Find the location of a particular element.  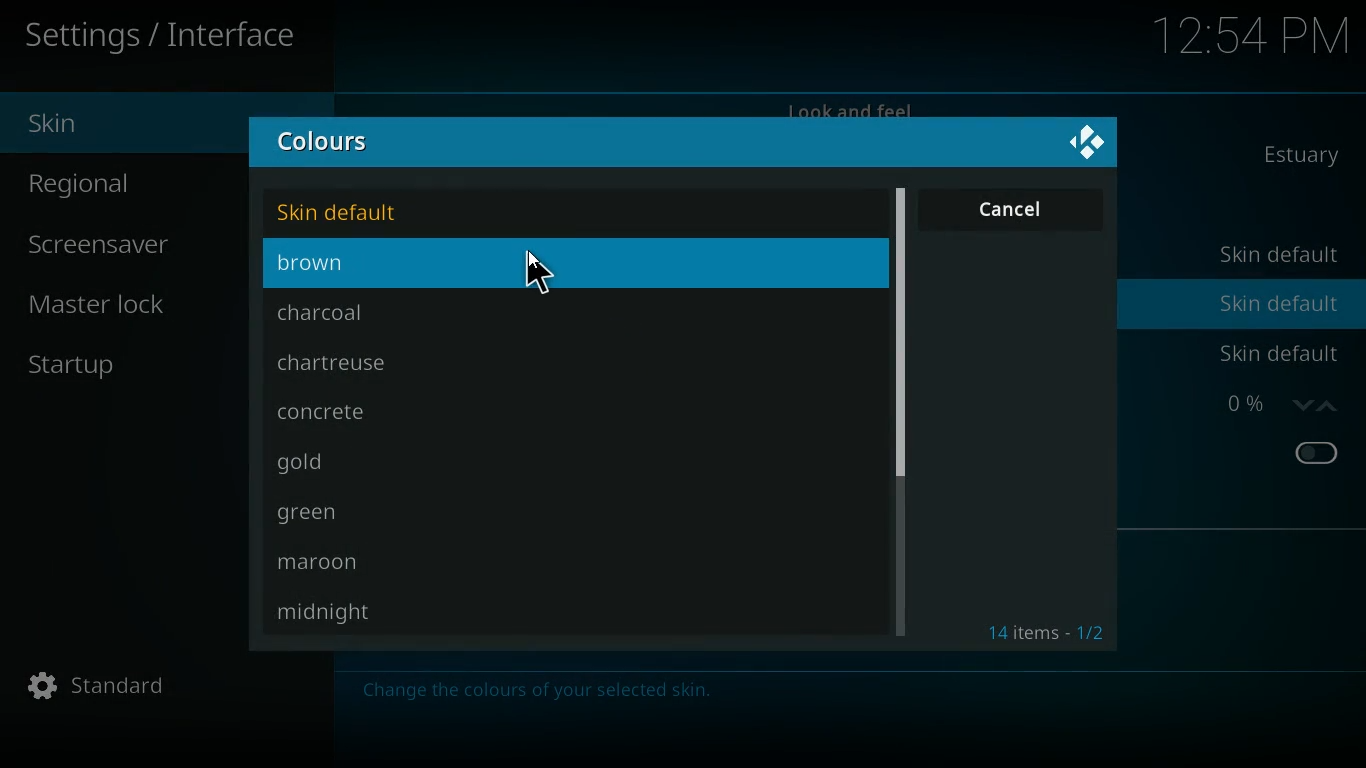

master lock  is located at coordinates (106, 307).